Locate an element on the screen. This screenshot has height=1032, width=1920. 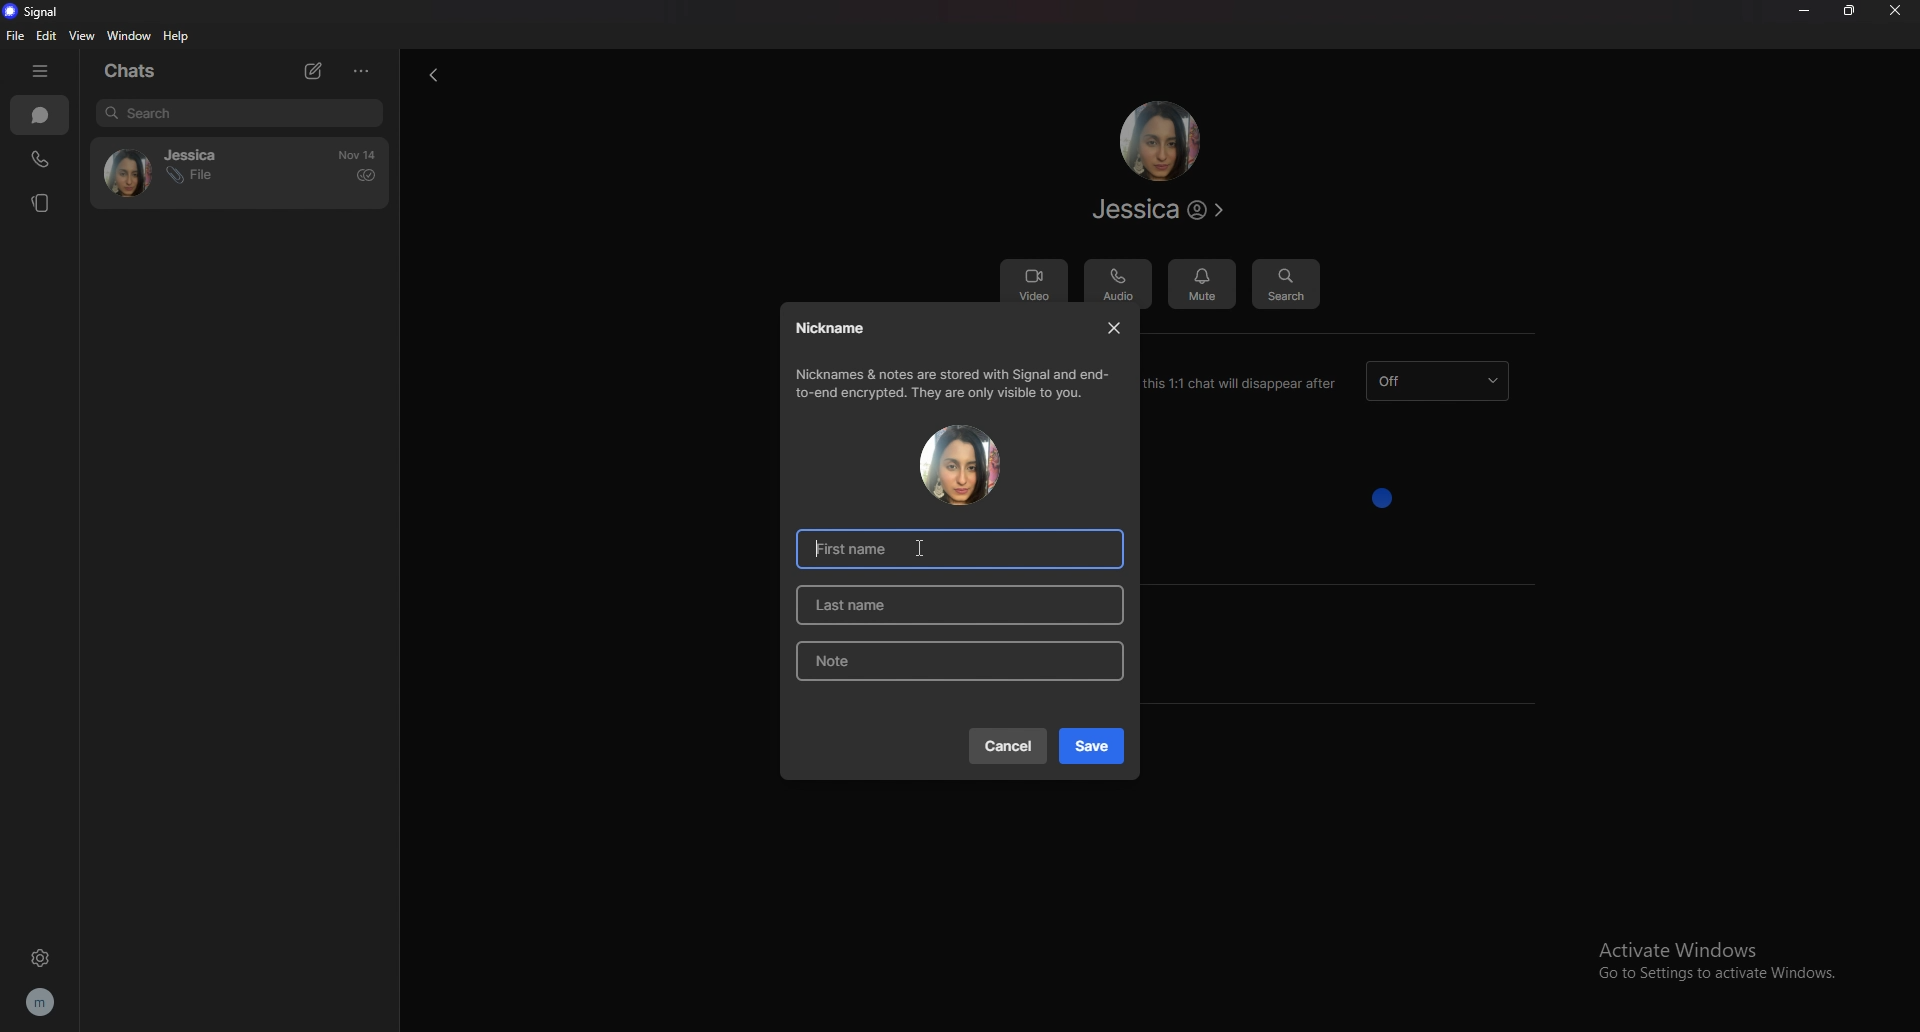
search message is located at coordinates (1286, 285).